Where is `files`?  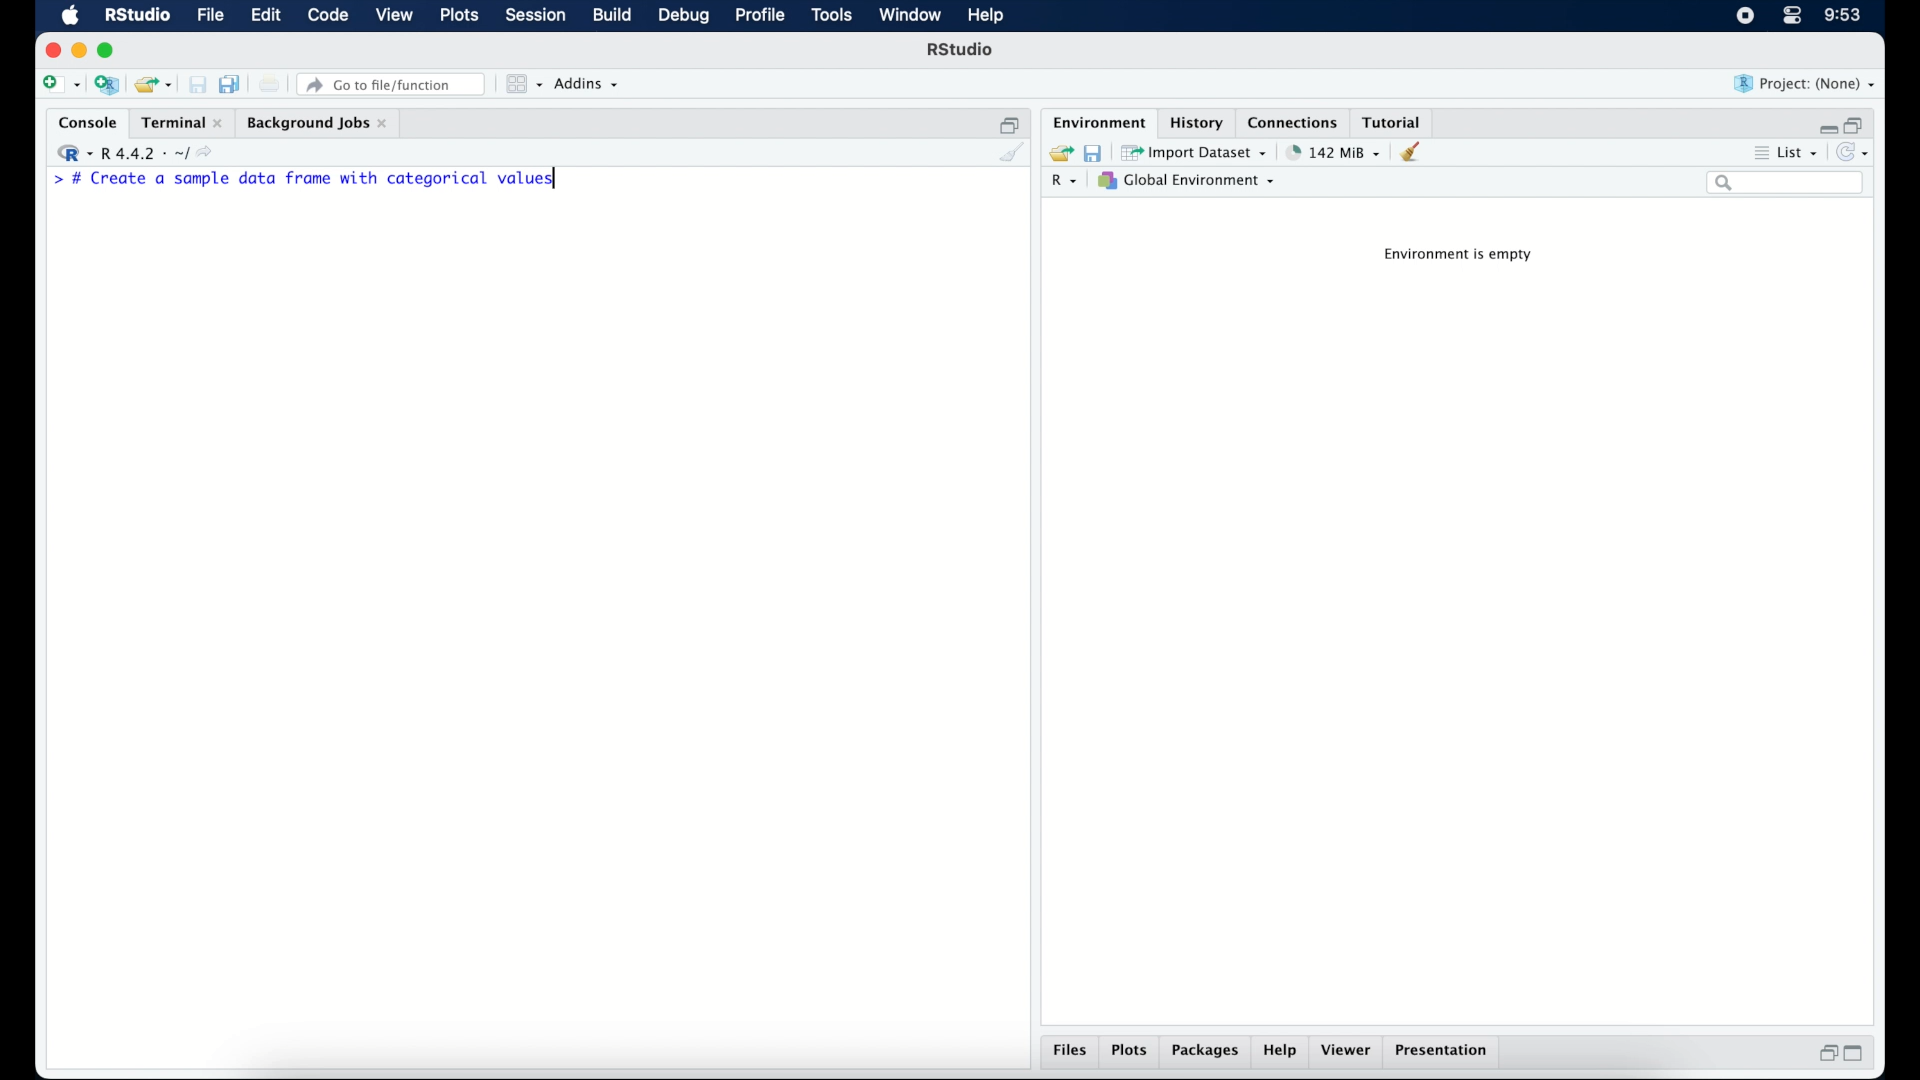 files is located at coordinates (1068, 1052).